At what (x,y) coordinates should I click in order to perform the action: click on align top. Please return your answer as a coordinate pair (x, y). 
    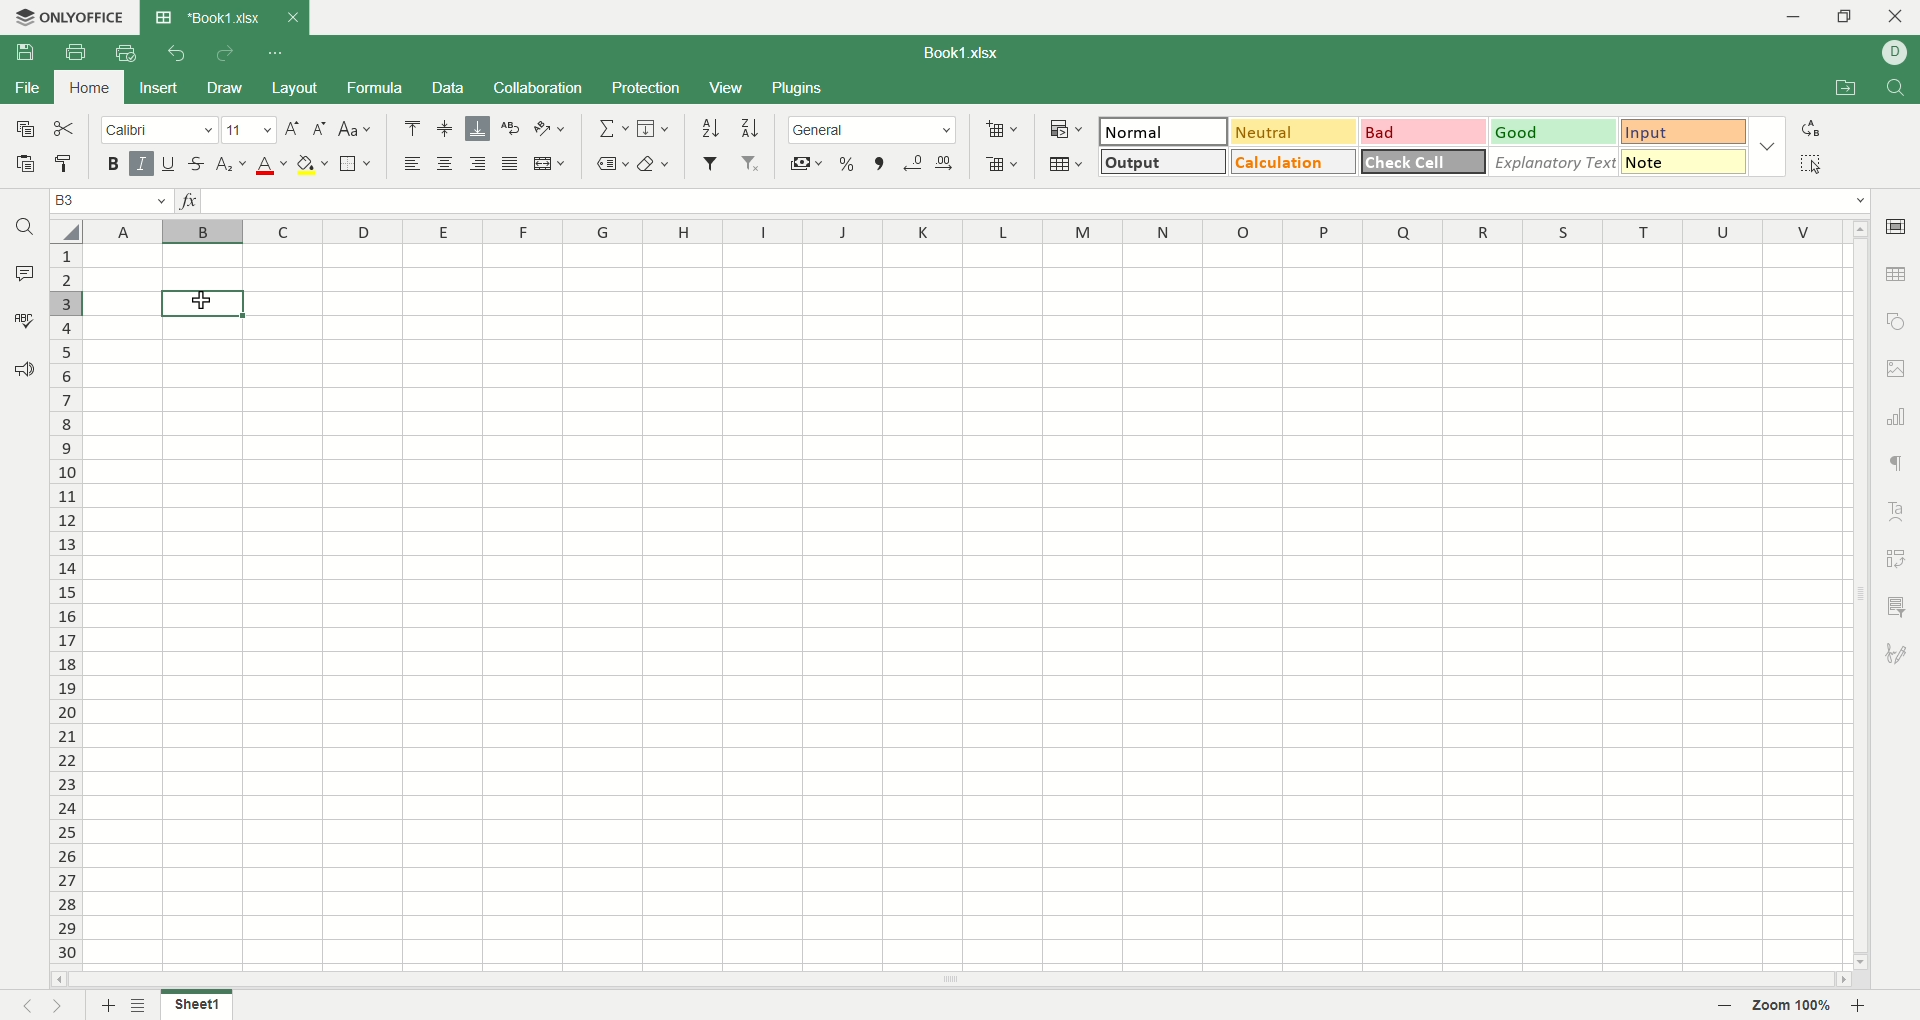
    Looking at the image, I should click on (413, 128).